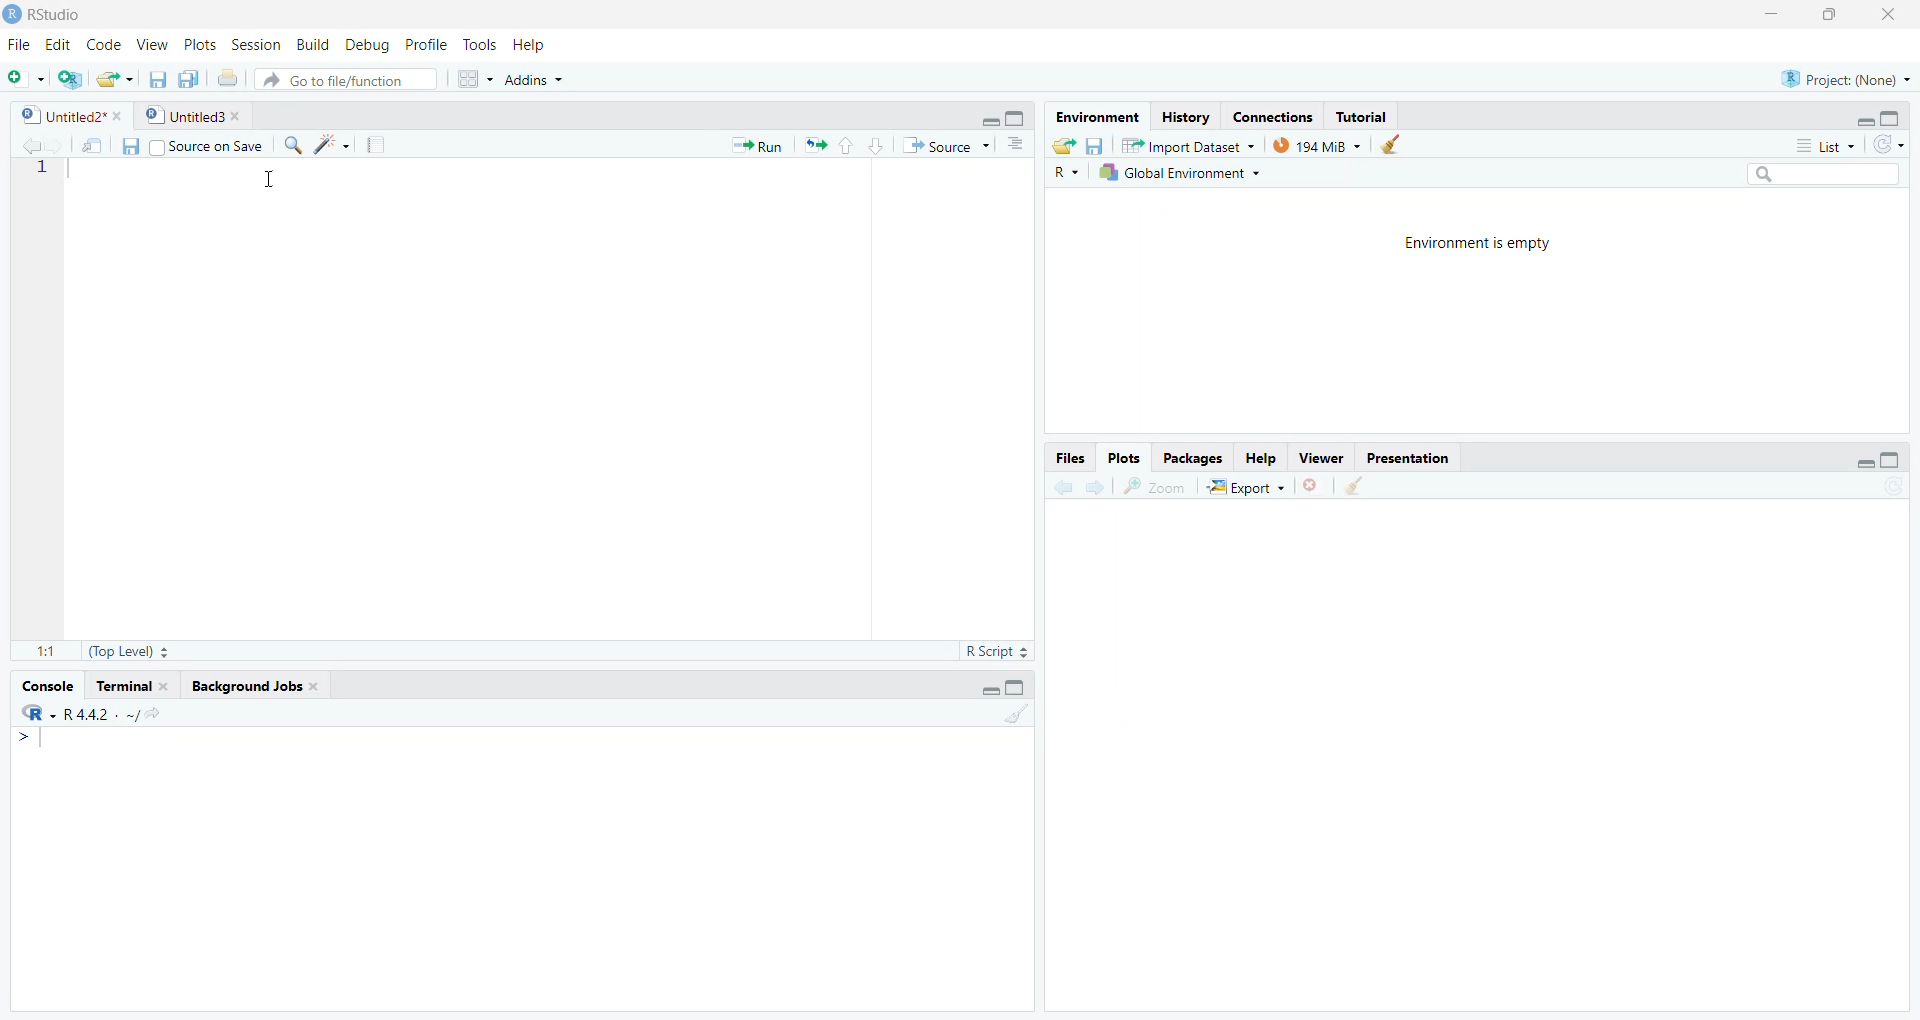 This screenshot has height=1020, width=1920. Describe the element at coordinates (1826, 171) in the screenshot. I see `Search bar` at that location.